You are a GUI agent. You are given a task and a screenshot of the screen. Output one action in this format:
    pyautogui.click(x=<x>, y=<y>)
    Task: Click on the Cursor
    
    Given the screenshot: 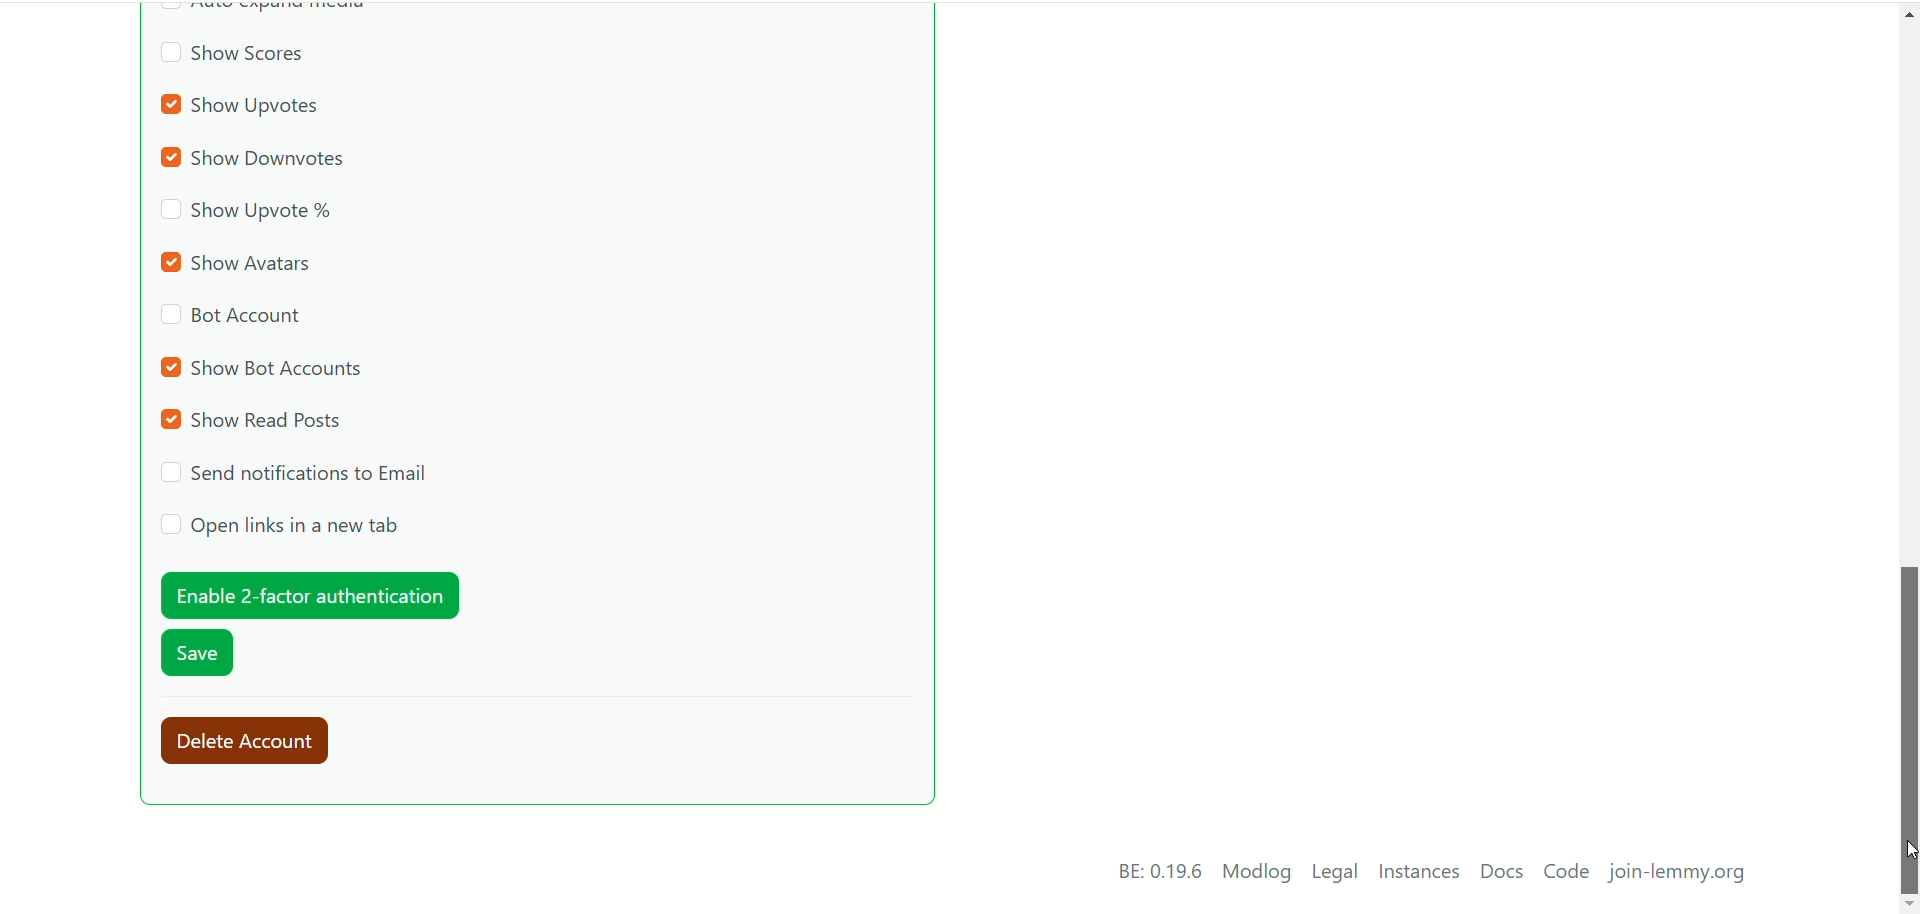 What is the action you would take?
    pyautogui.click(x=1908, y=849)
    